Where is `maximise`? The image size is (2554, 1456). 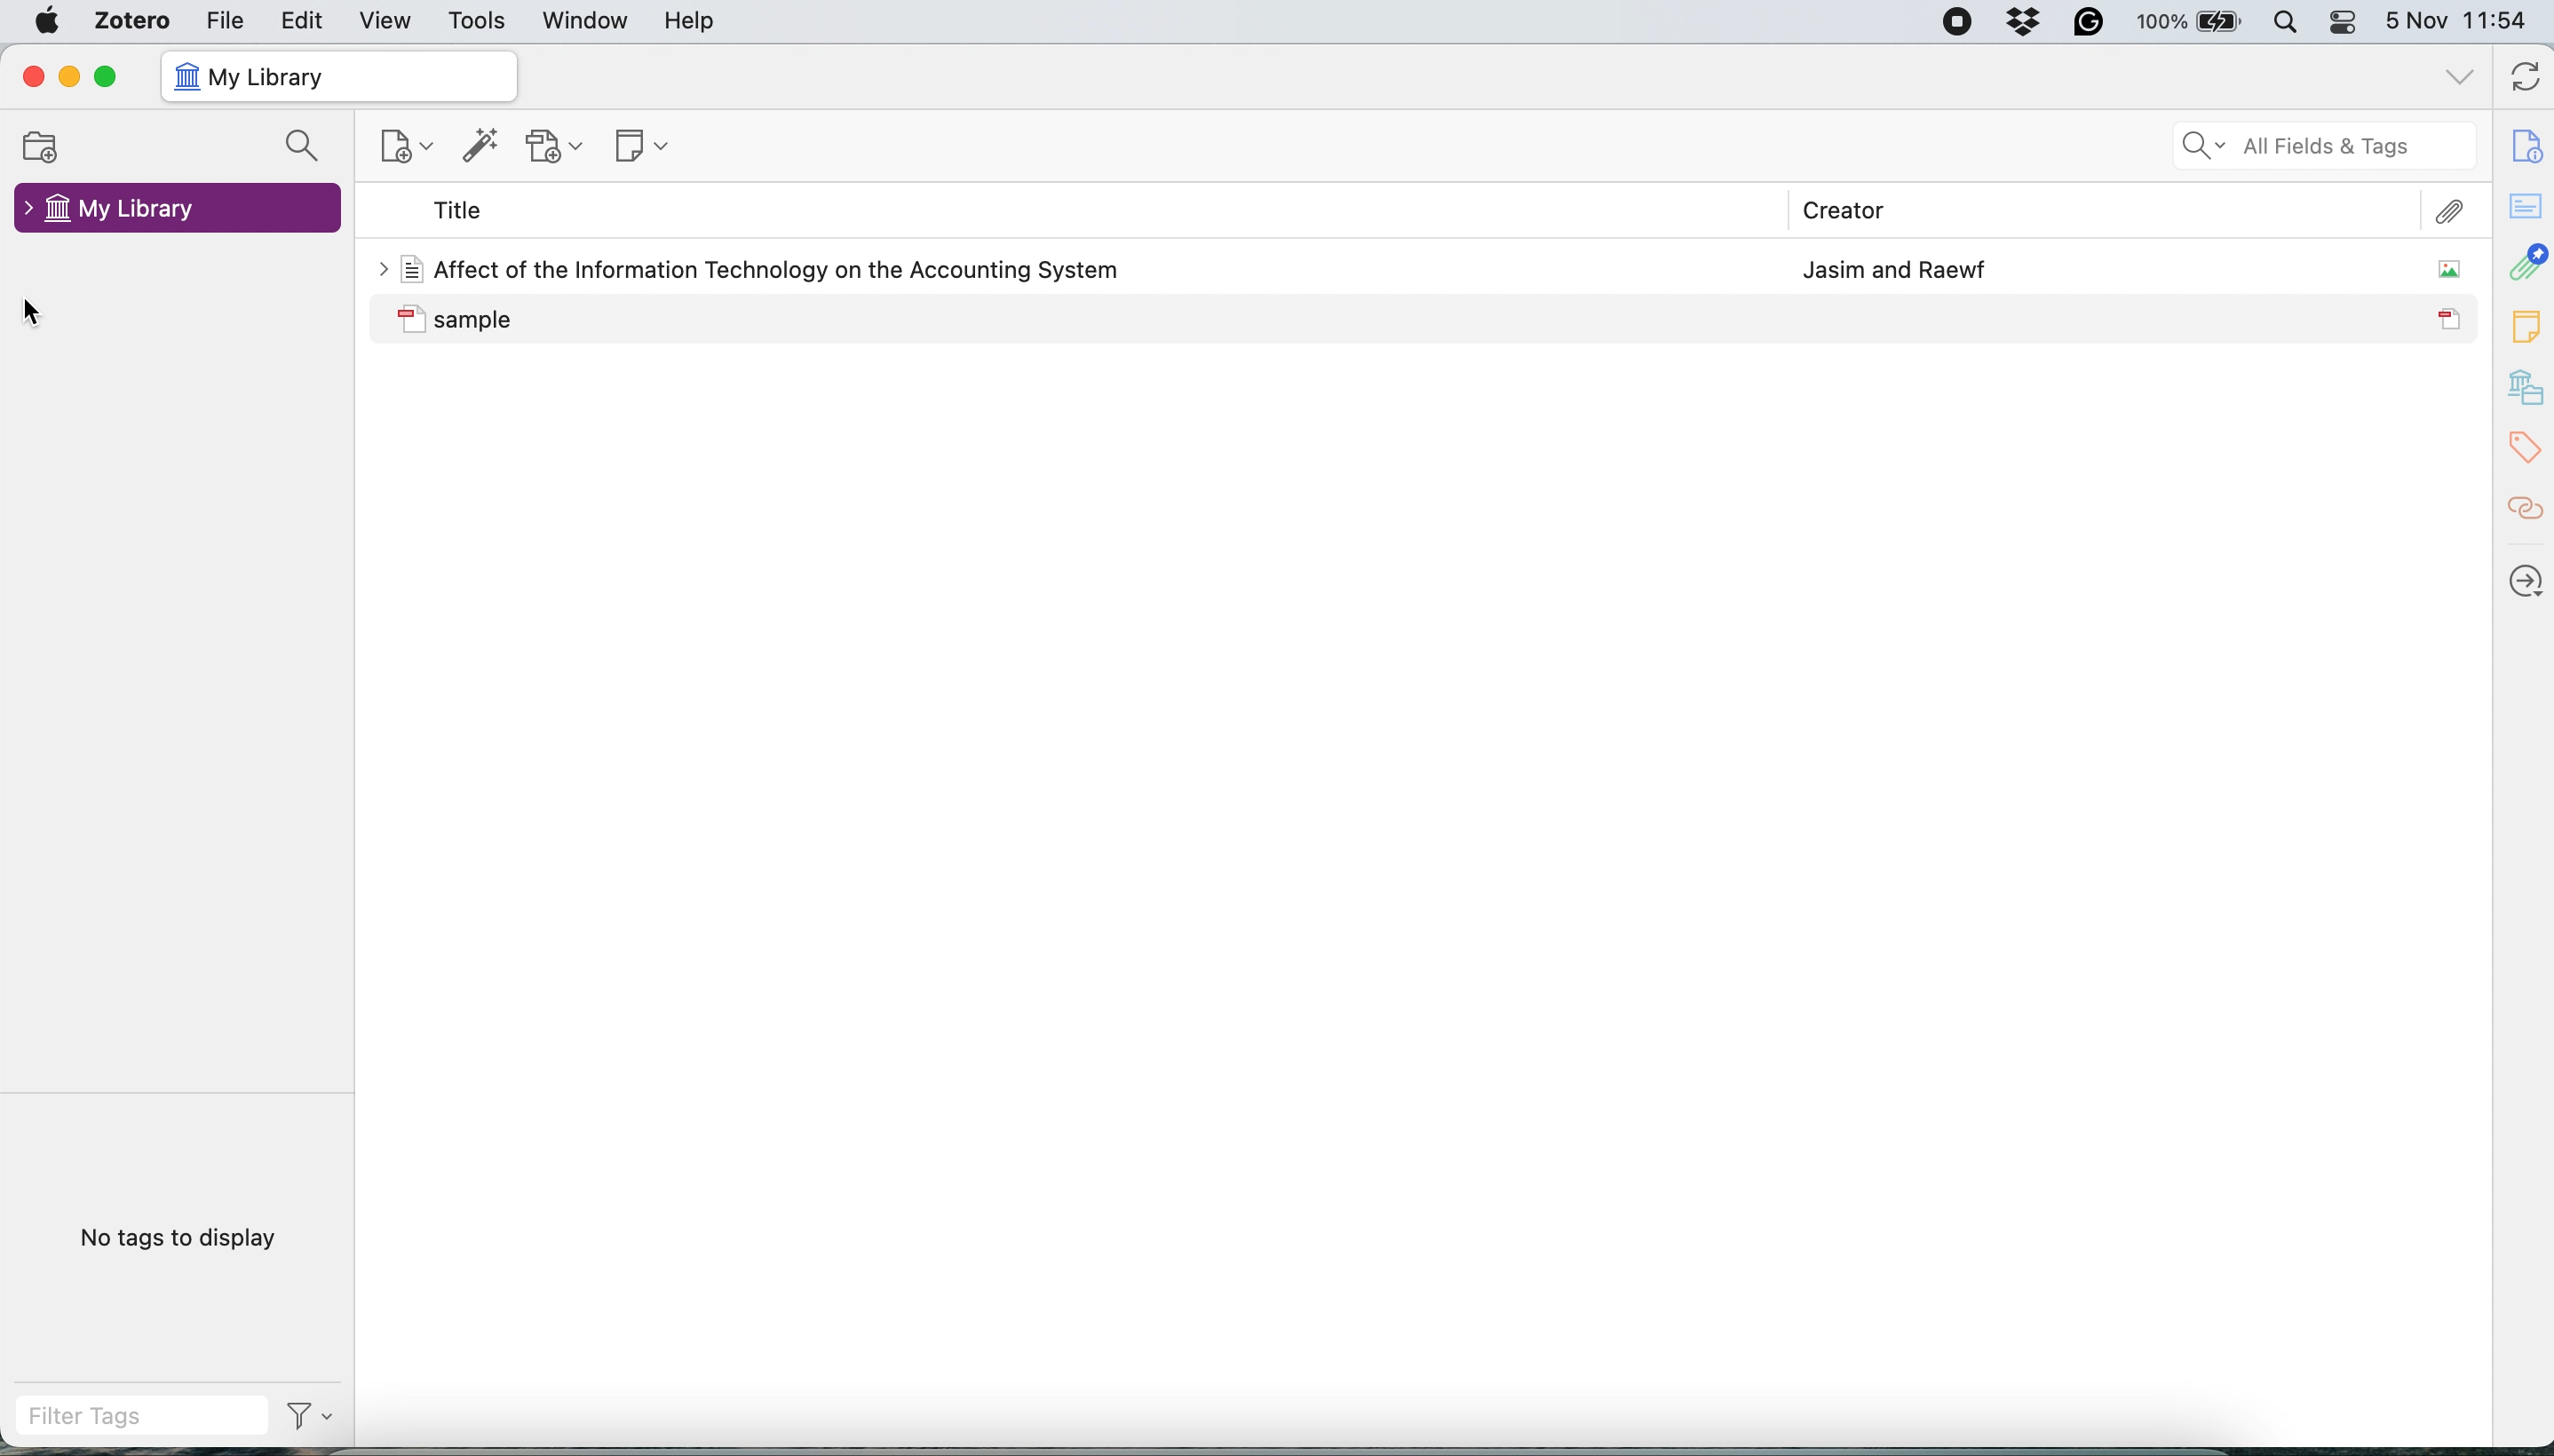 maximise is located at coordinates (104, 79).